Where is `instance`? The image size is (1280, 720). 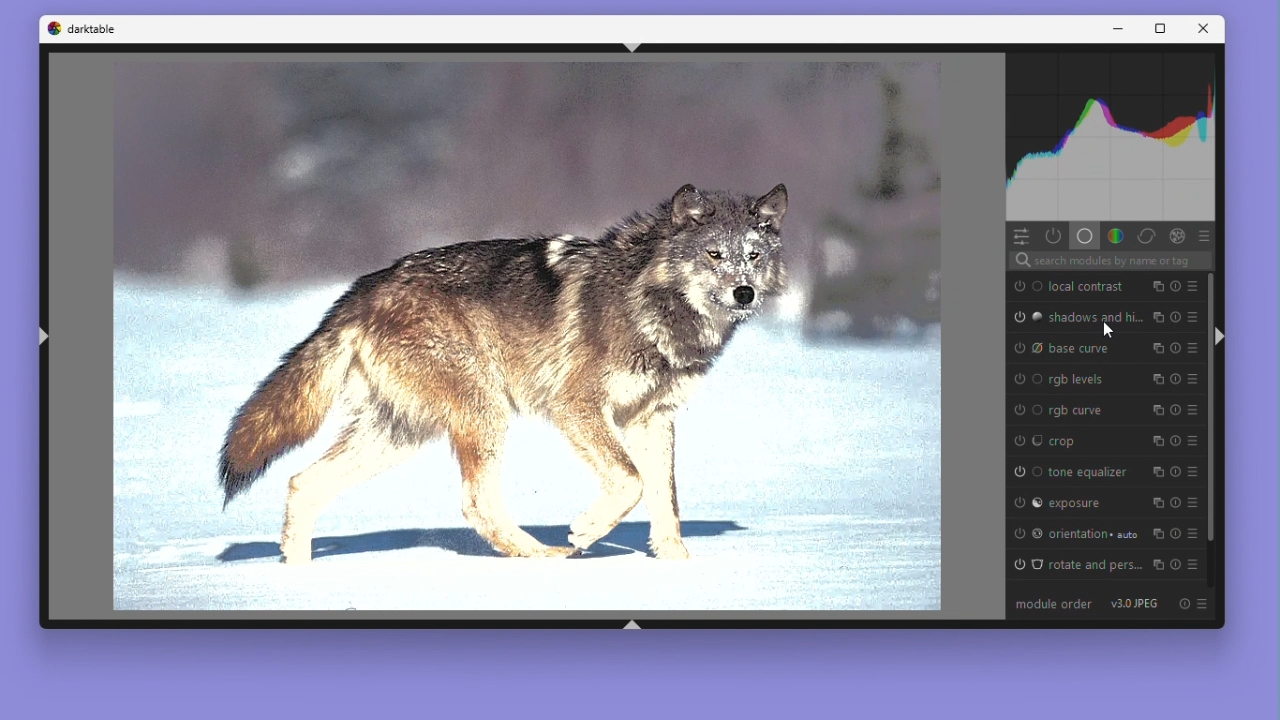 instance is located at coordinates (1156, 566).